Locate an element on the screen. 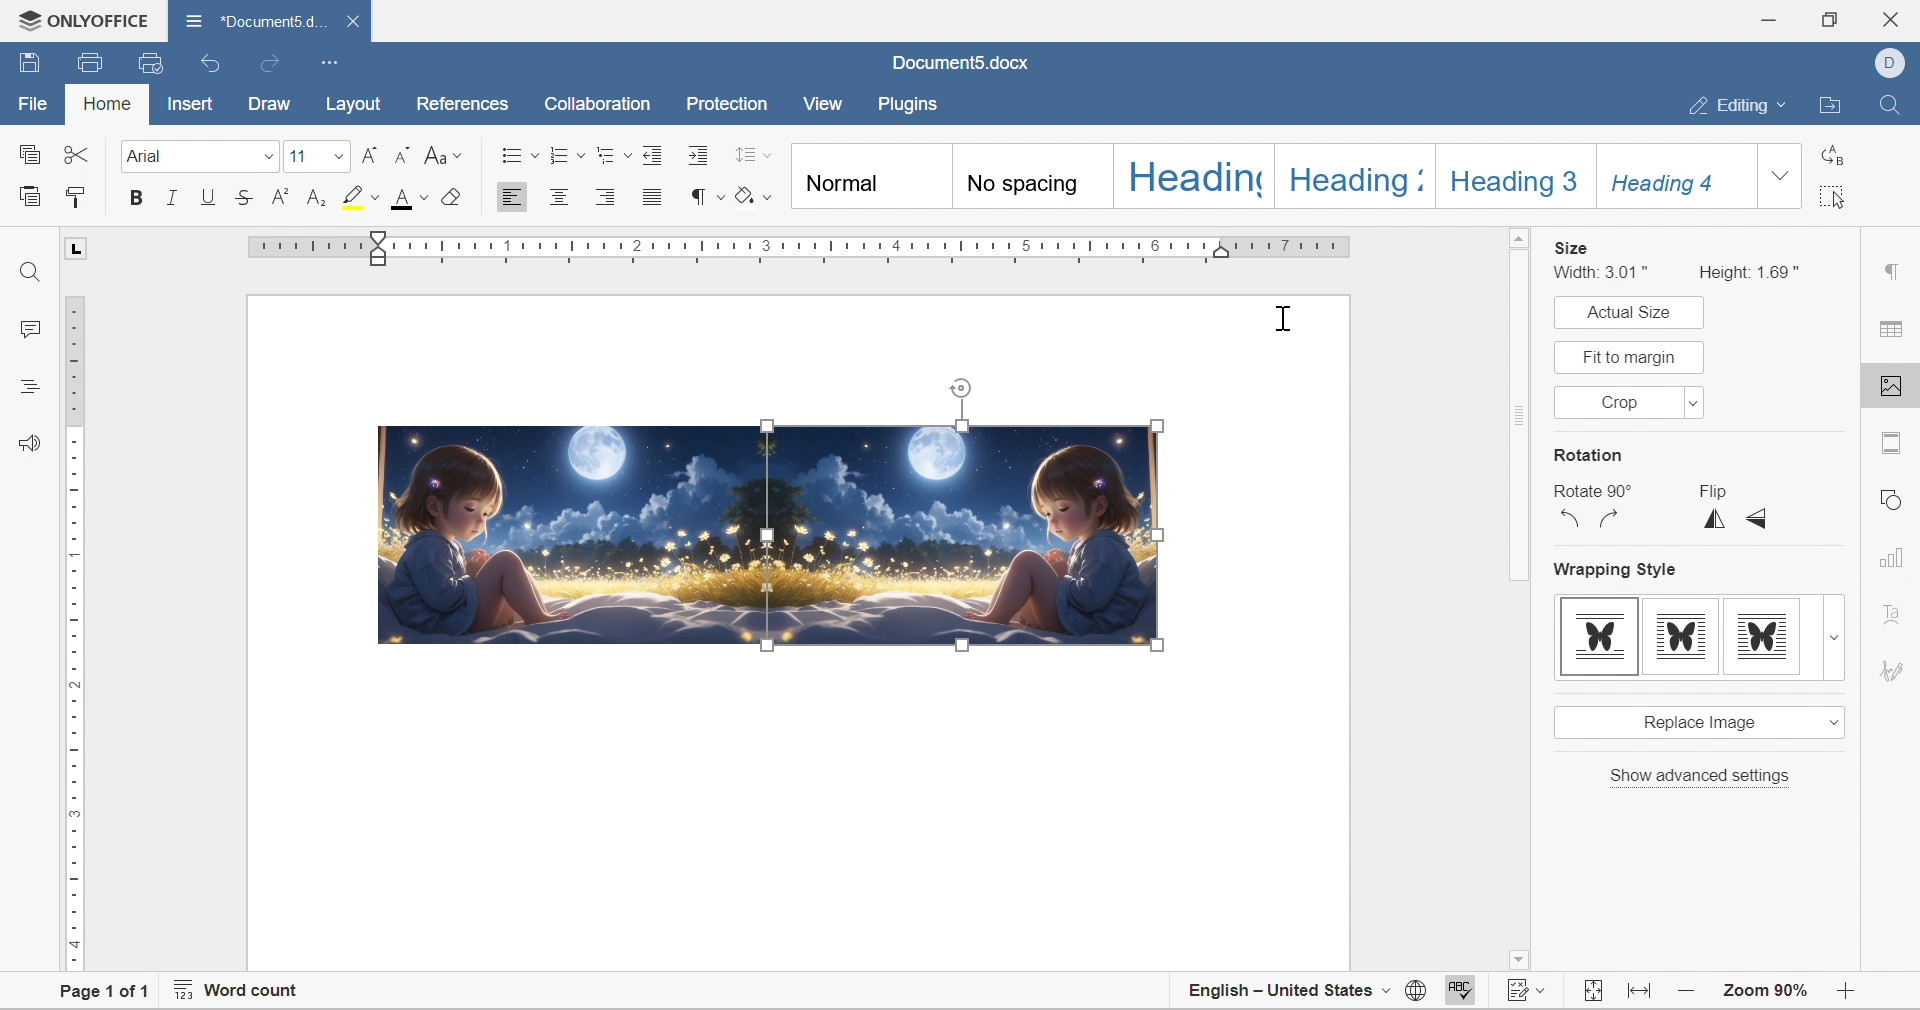 This screenshot has height=1010, width=1920. actual size is located at coordinates (1624, 312).